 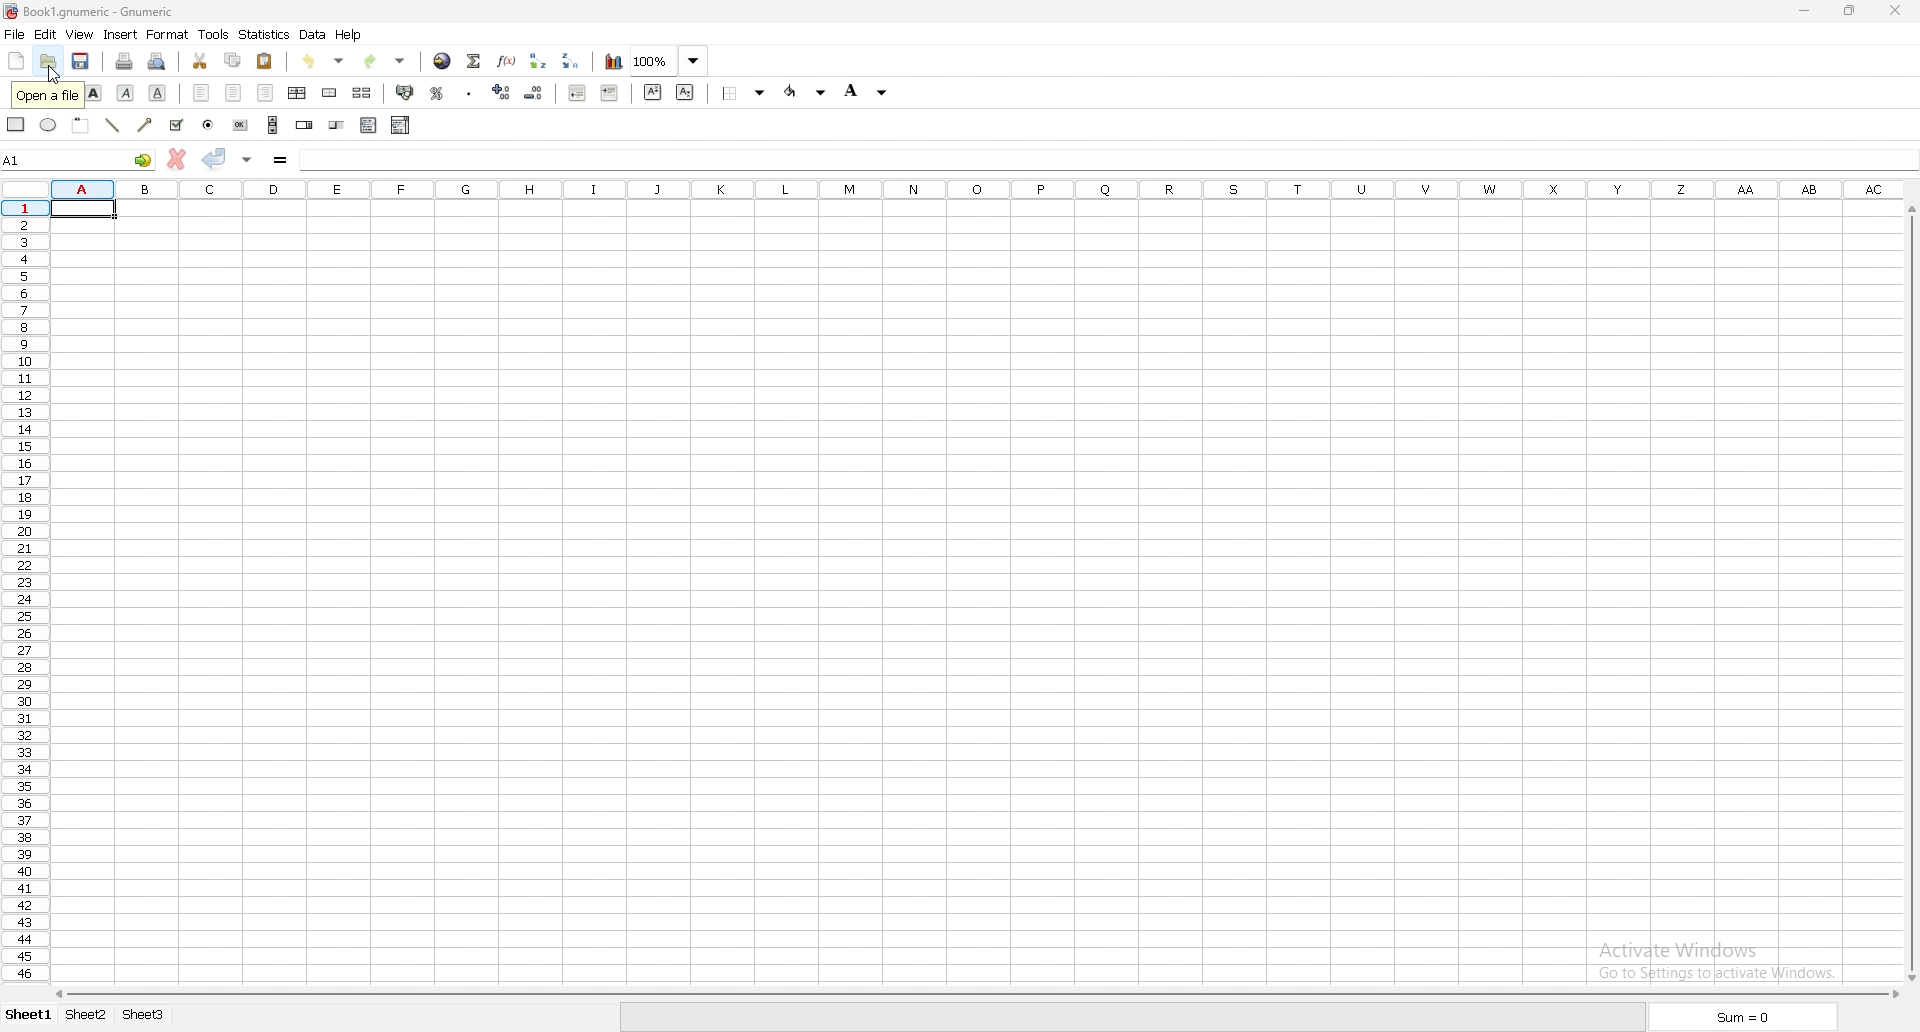 What do you see at coordinates (51, 74) in the screenshot?
I see `cursor` at bounding box center [51, 74].